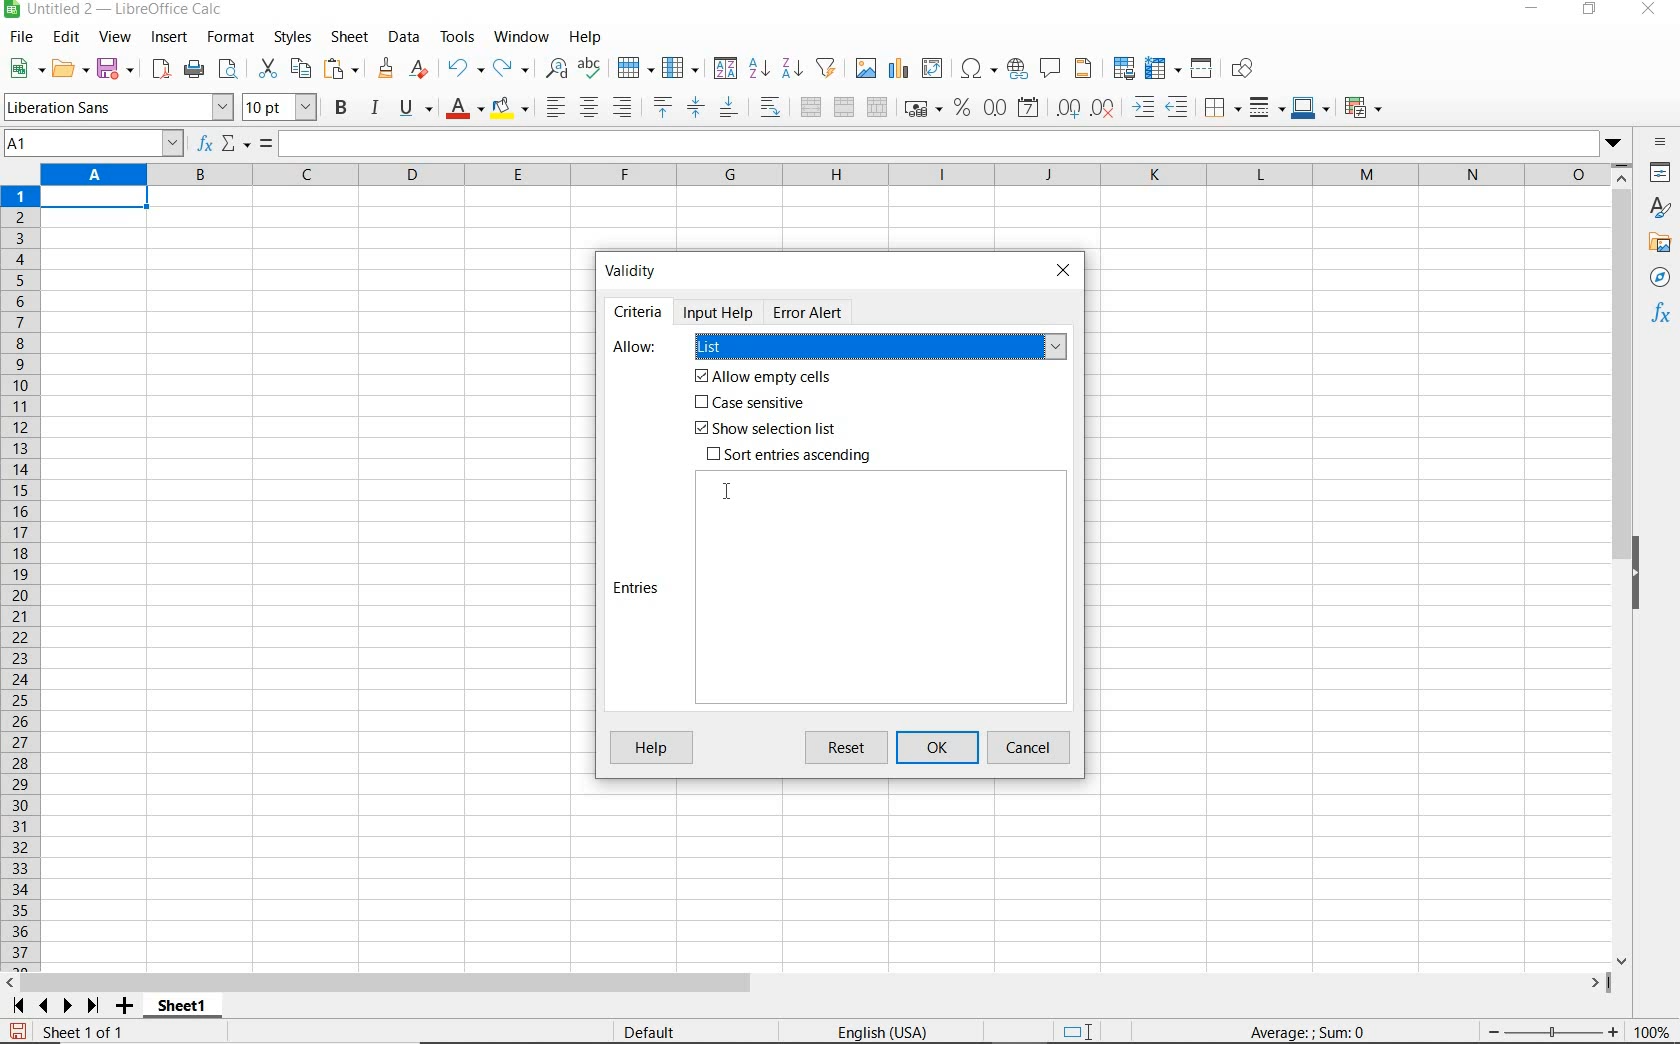 Image resolution: width=1680 pixels, height=1044 pixels. What do you see at coordinates (343, 107) in the screenshot?
I see `bold` at bounding box center [343, 107].